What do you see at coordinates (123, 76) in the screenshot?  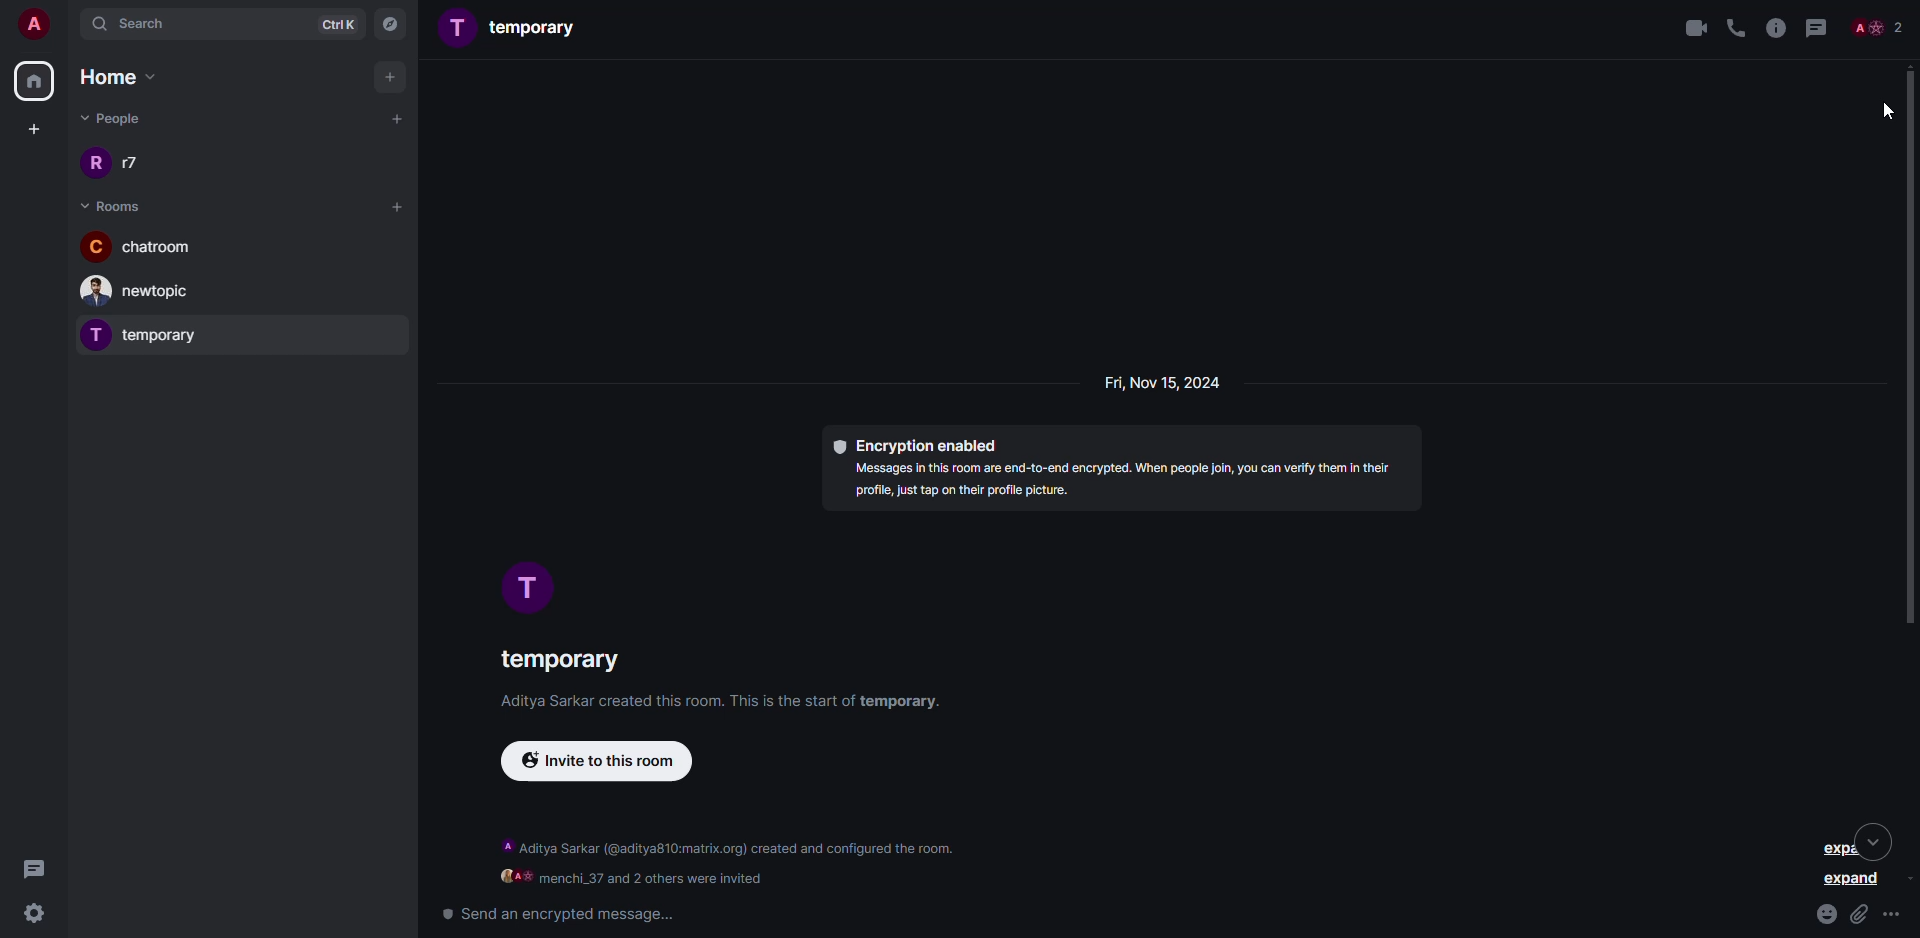 I see `home` at bounding box center [123, 76].